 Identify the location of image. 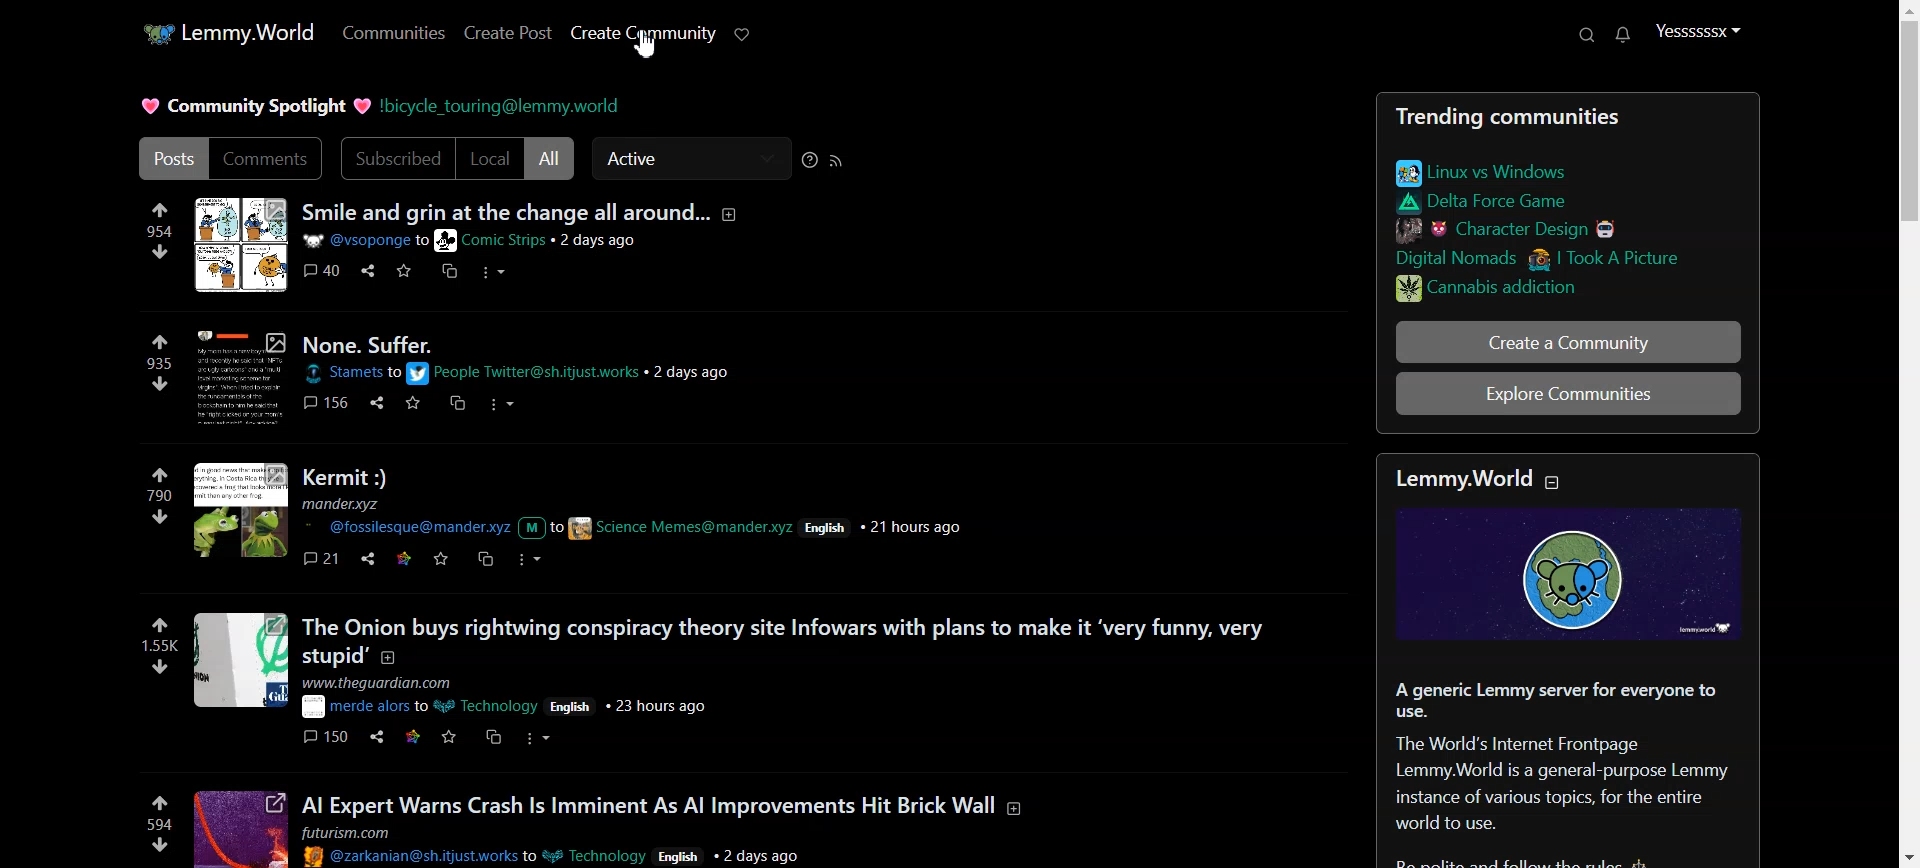
(245, 661).